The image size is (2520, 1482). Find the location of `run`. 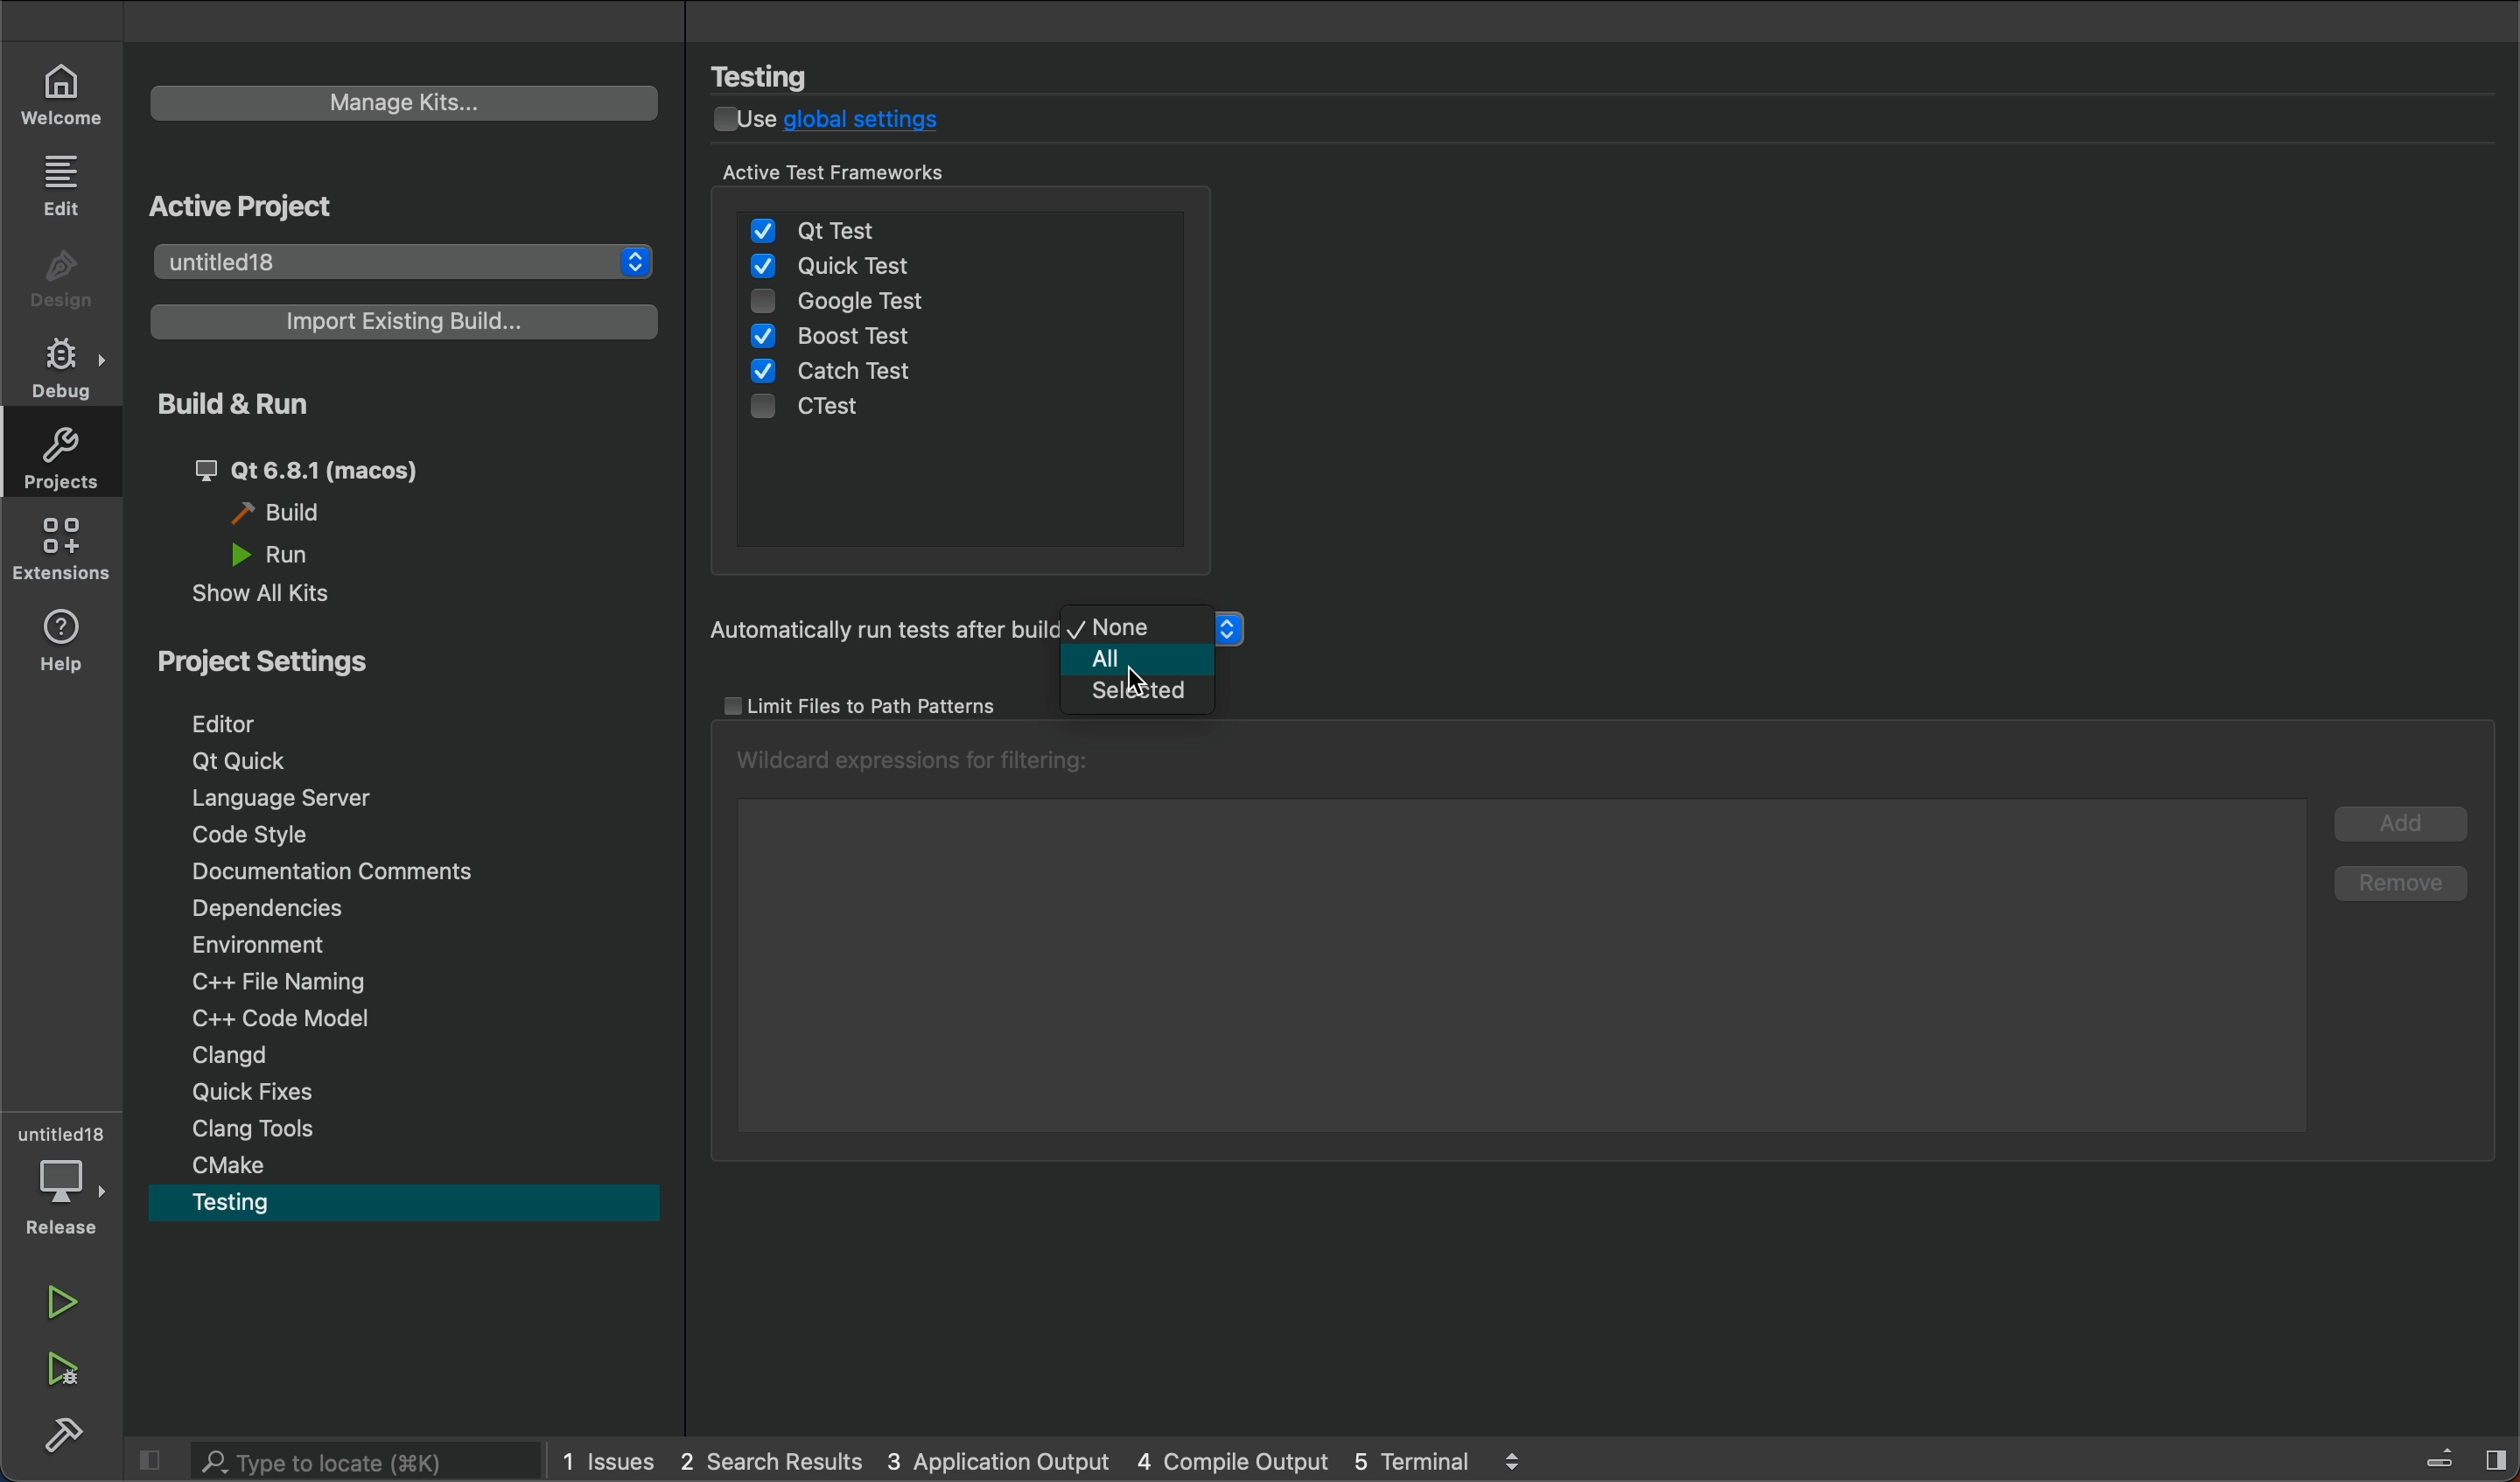

run is located at coordinates (279, 554).